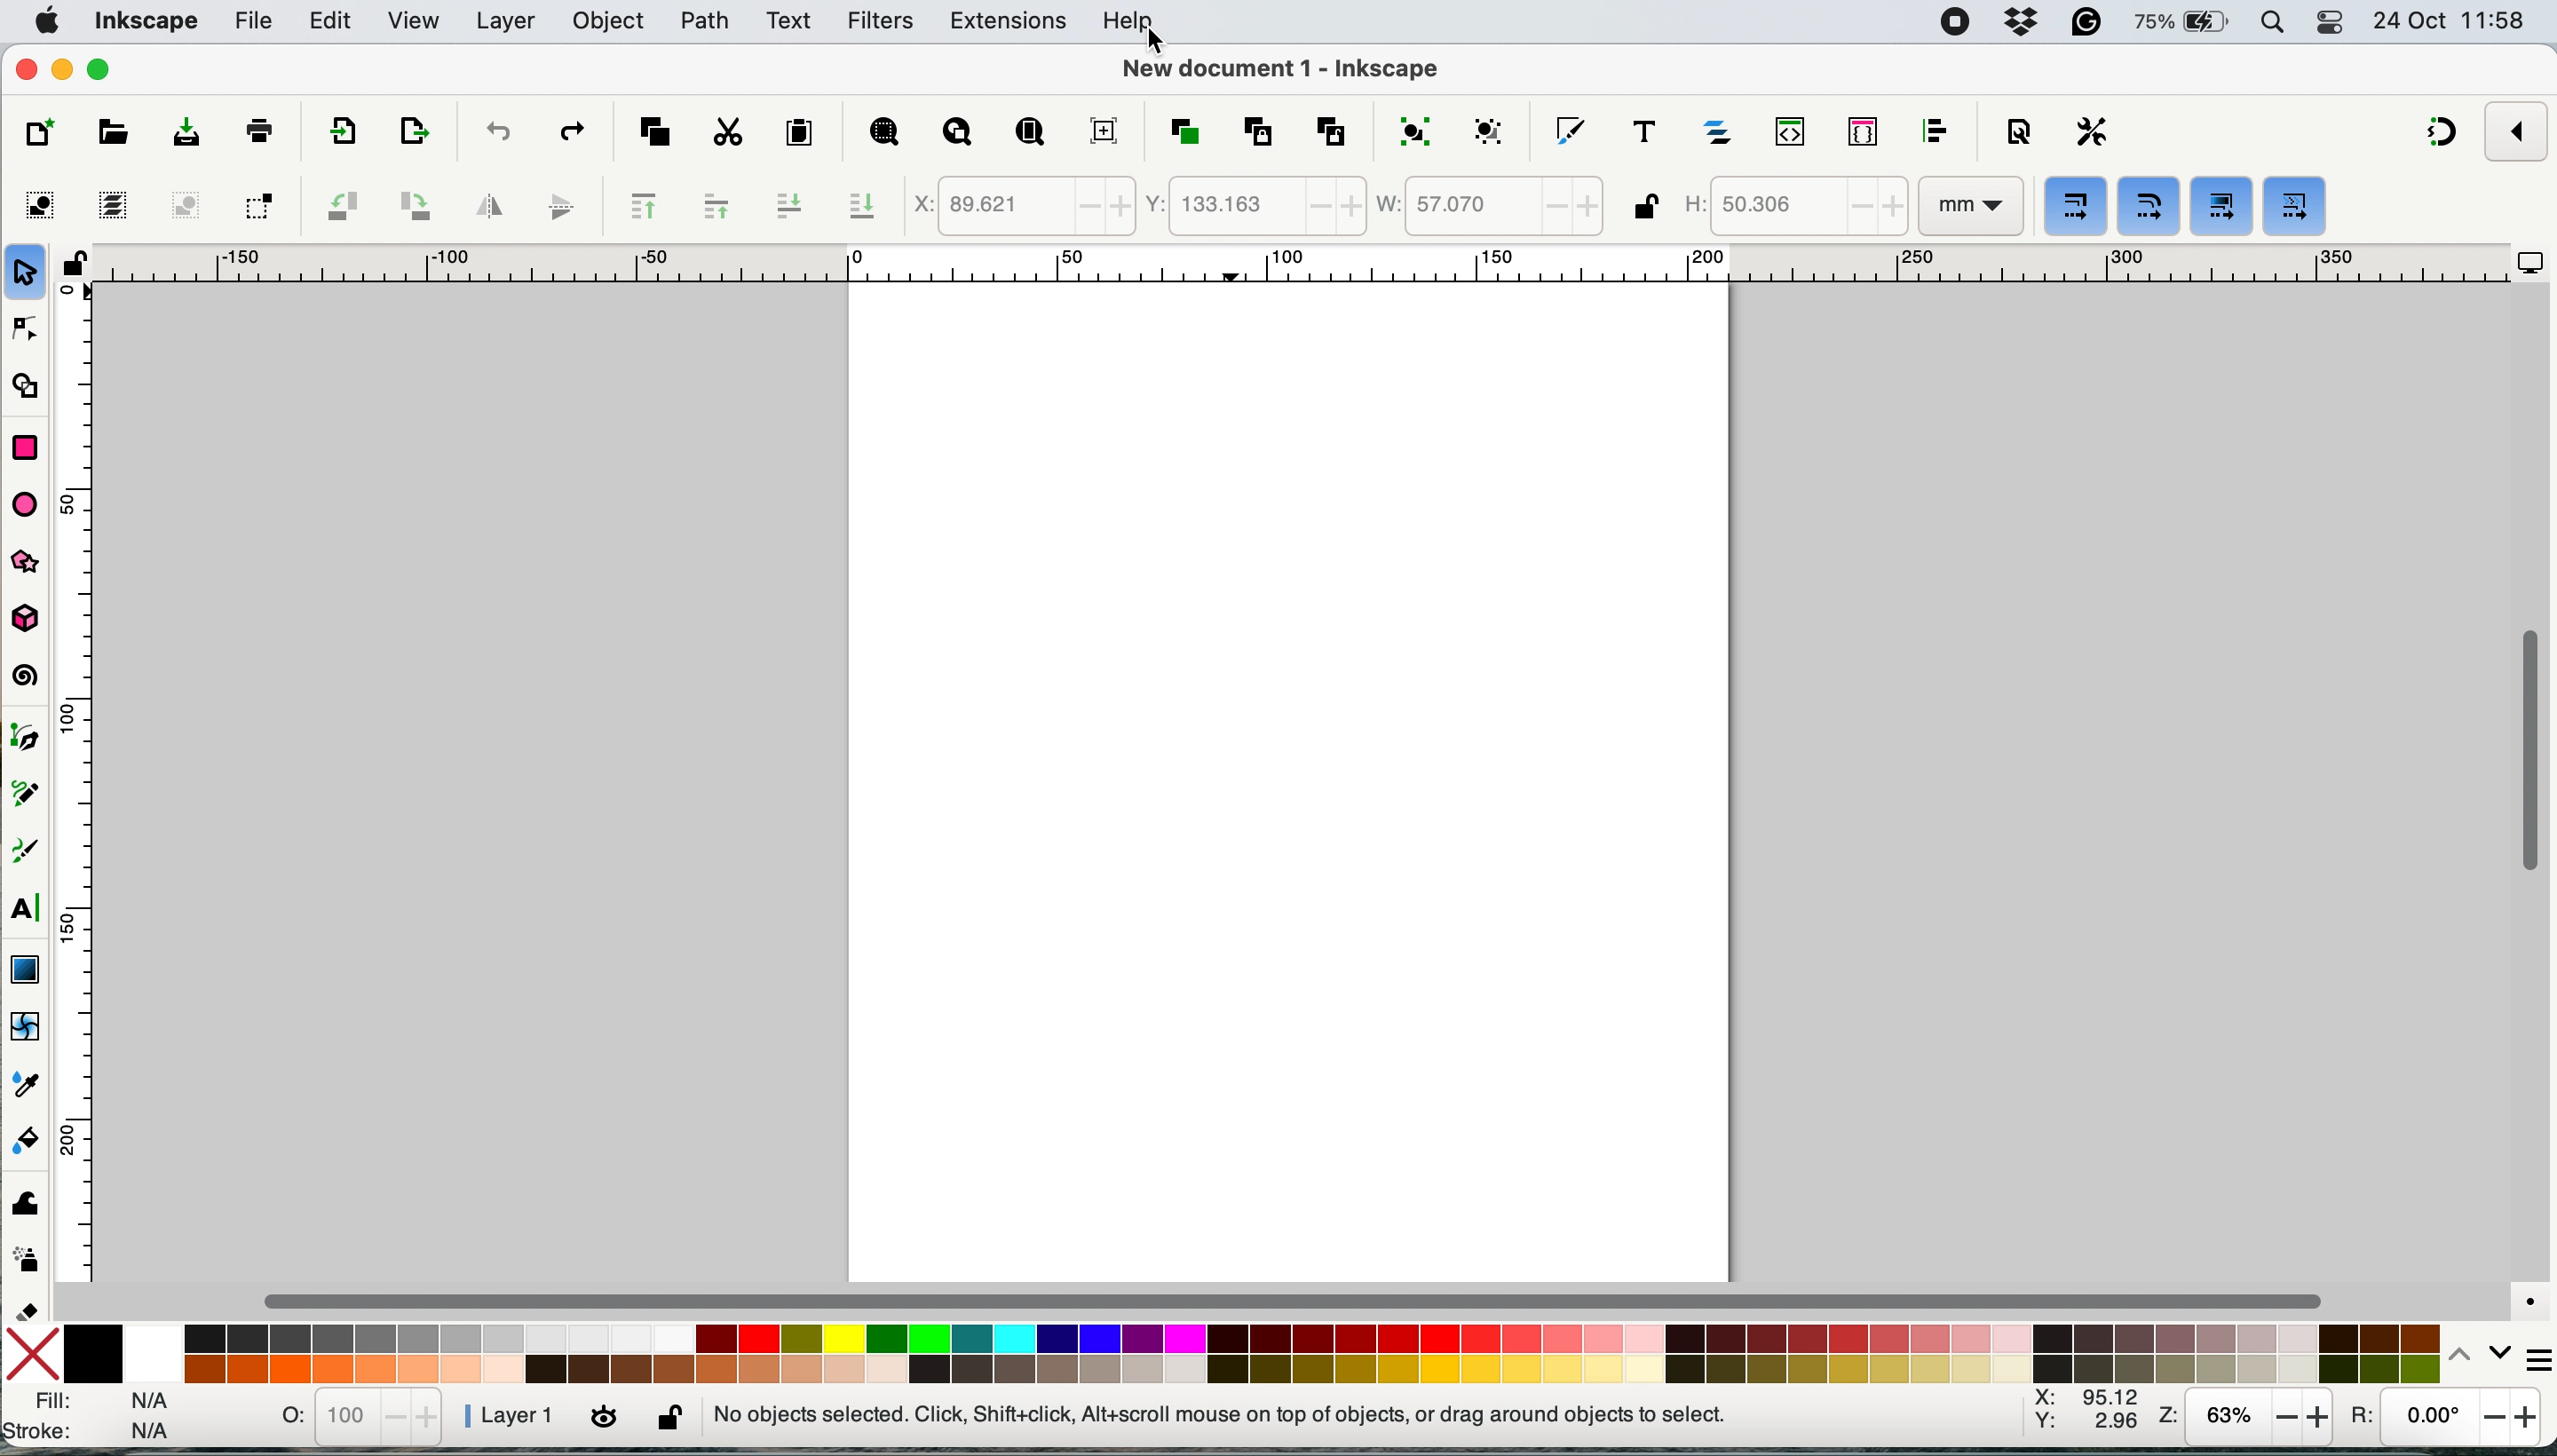  I want to click on color managed mode, so click(2528, 1294).